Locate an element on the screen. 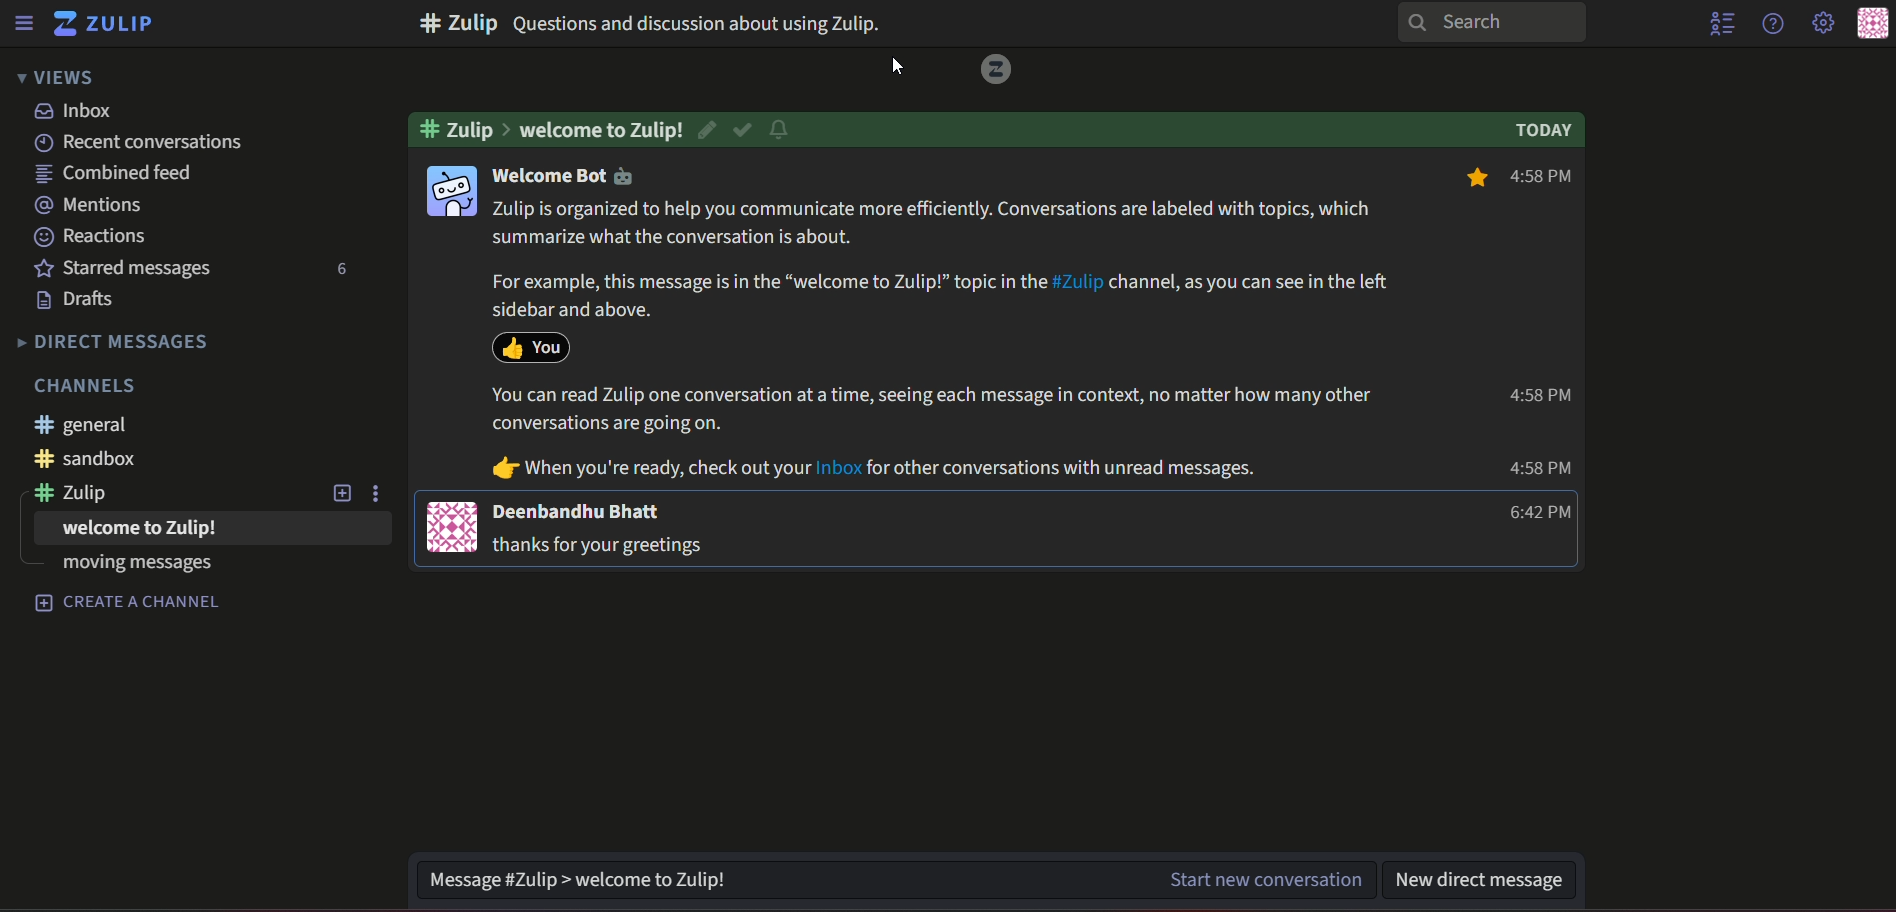 The height and width of the screenshot is (912, 1896). Mentions is located at coordinates (90, 202).